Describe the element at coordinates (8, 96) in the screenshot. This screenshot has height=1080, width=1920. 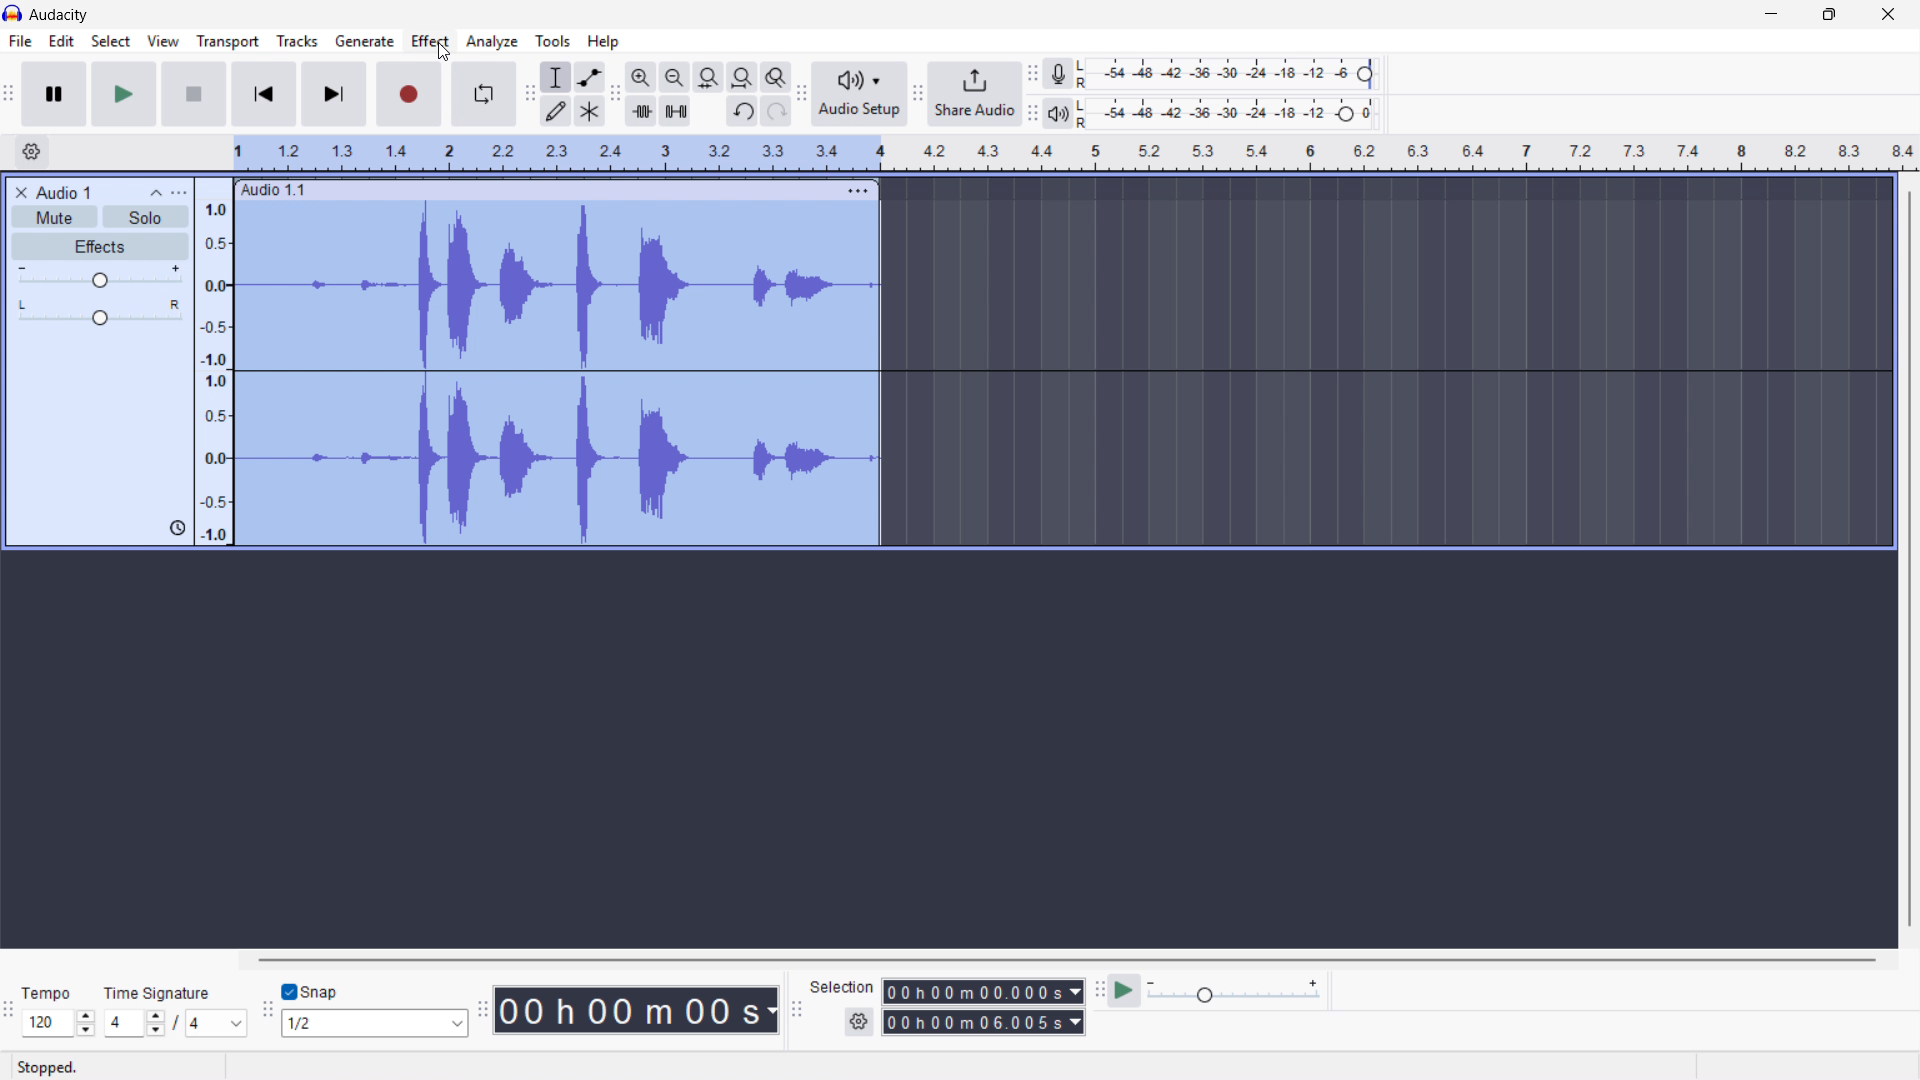
I see `Transport toolbar ` at that location.